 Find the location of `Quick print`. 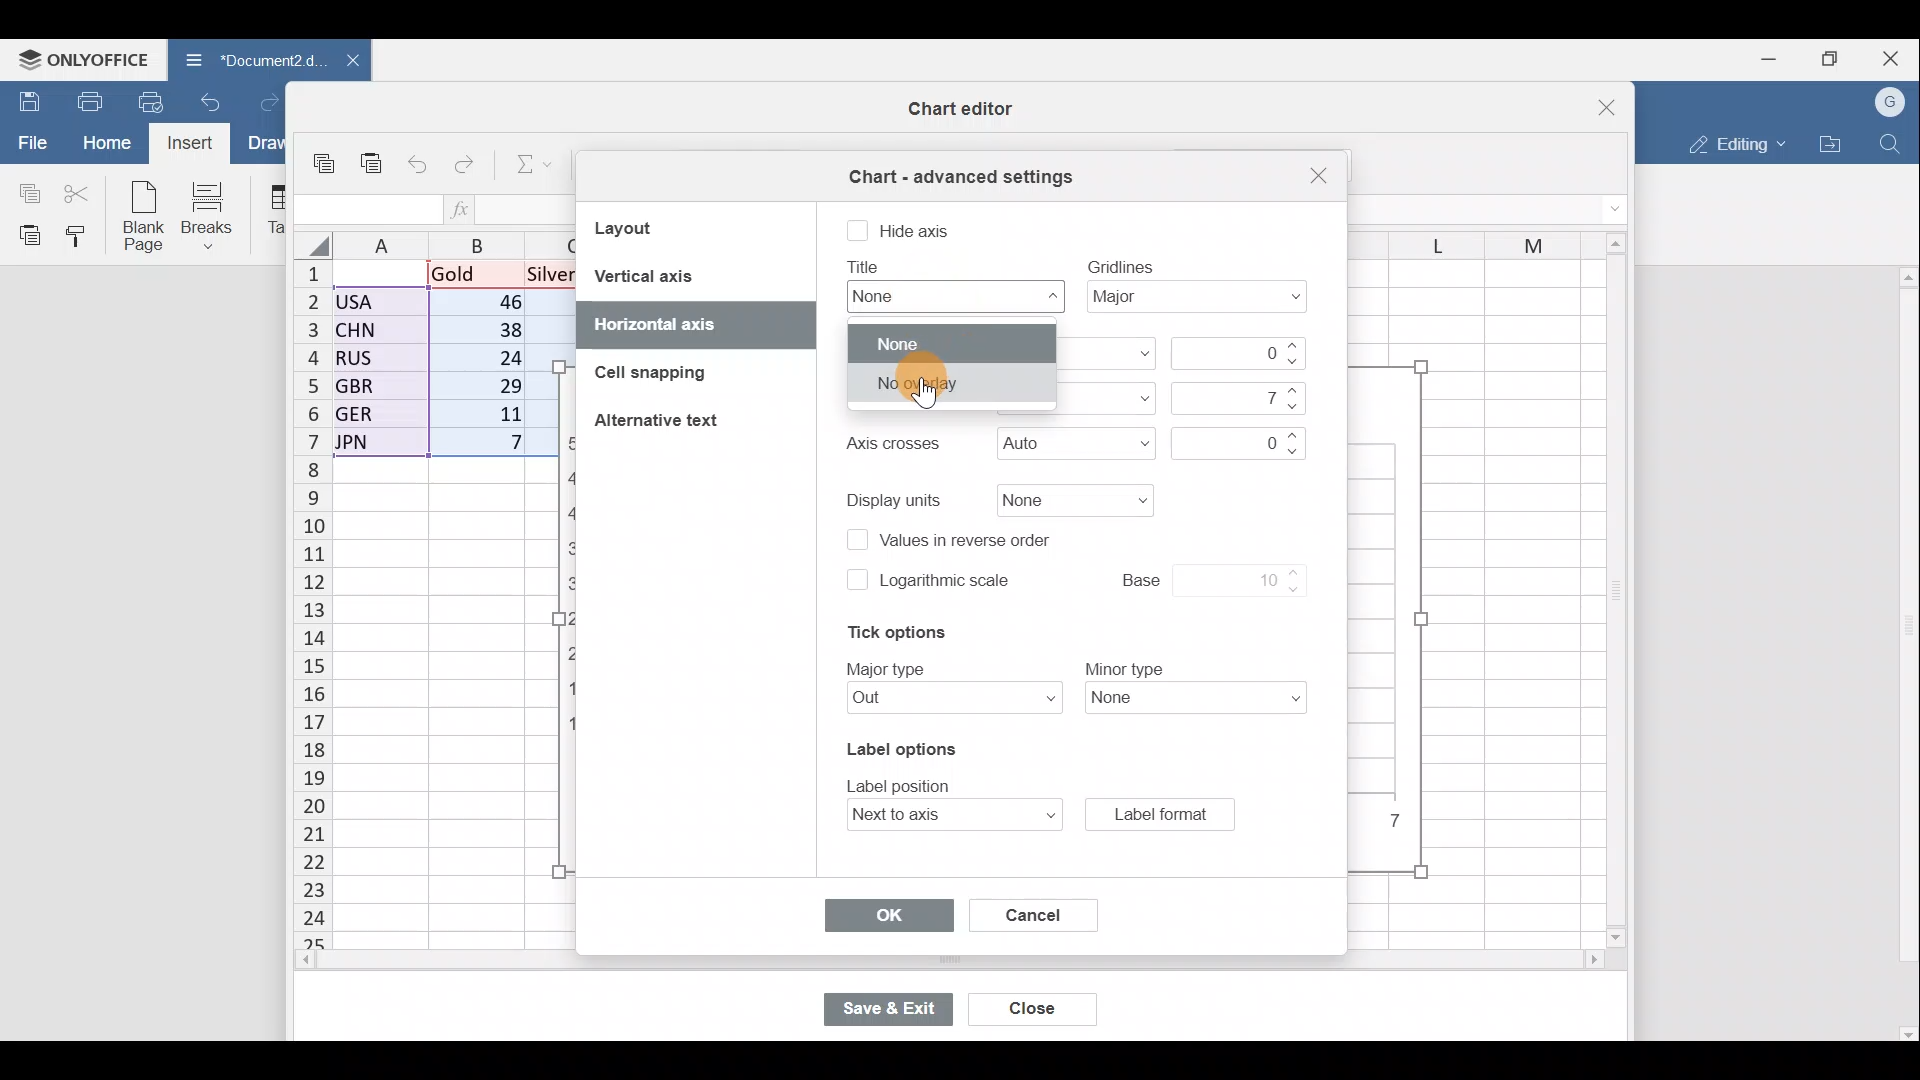

Quick print is located at coordinates (152, 102).